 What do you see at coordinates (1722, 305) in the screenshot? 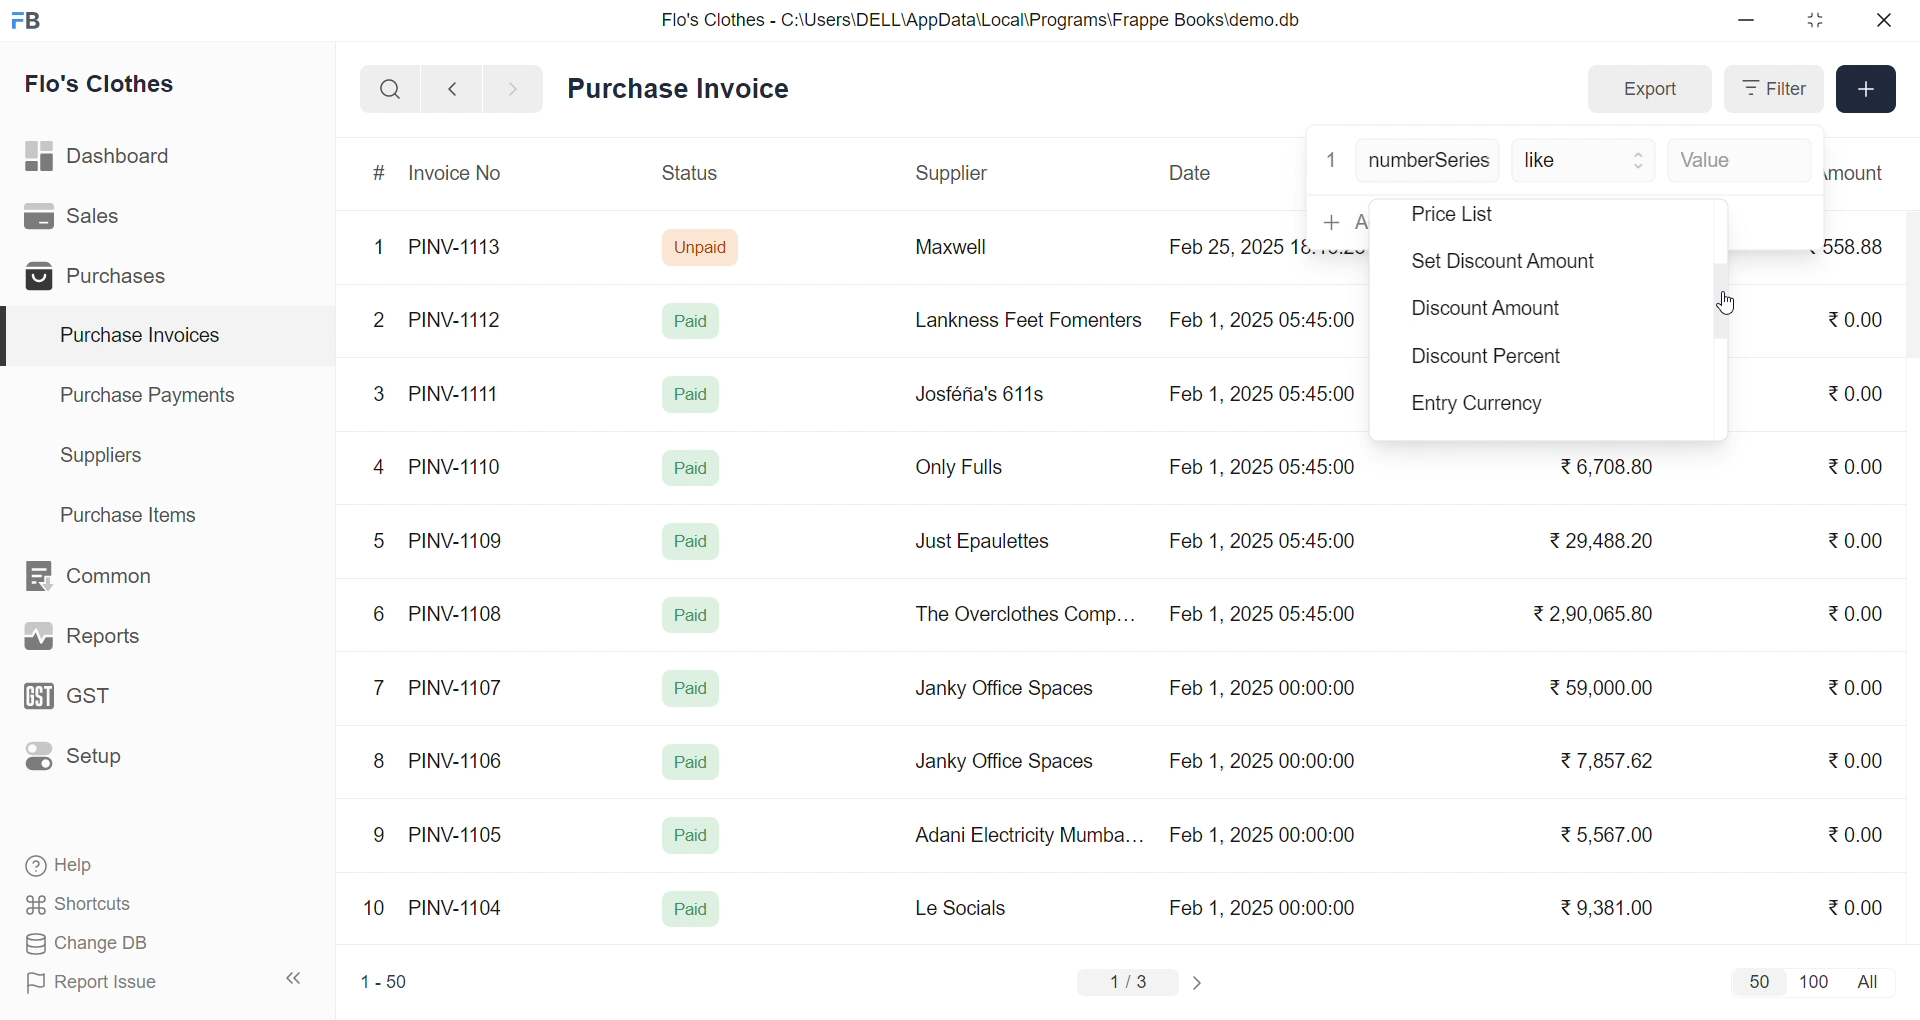
I see `vertical scroll bar` at bounding box center [1722, 305].